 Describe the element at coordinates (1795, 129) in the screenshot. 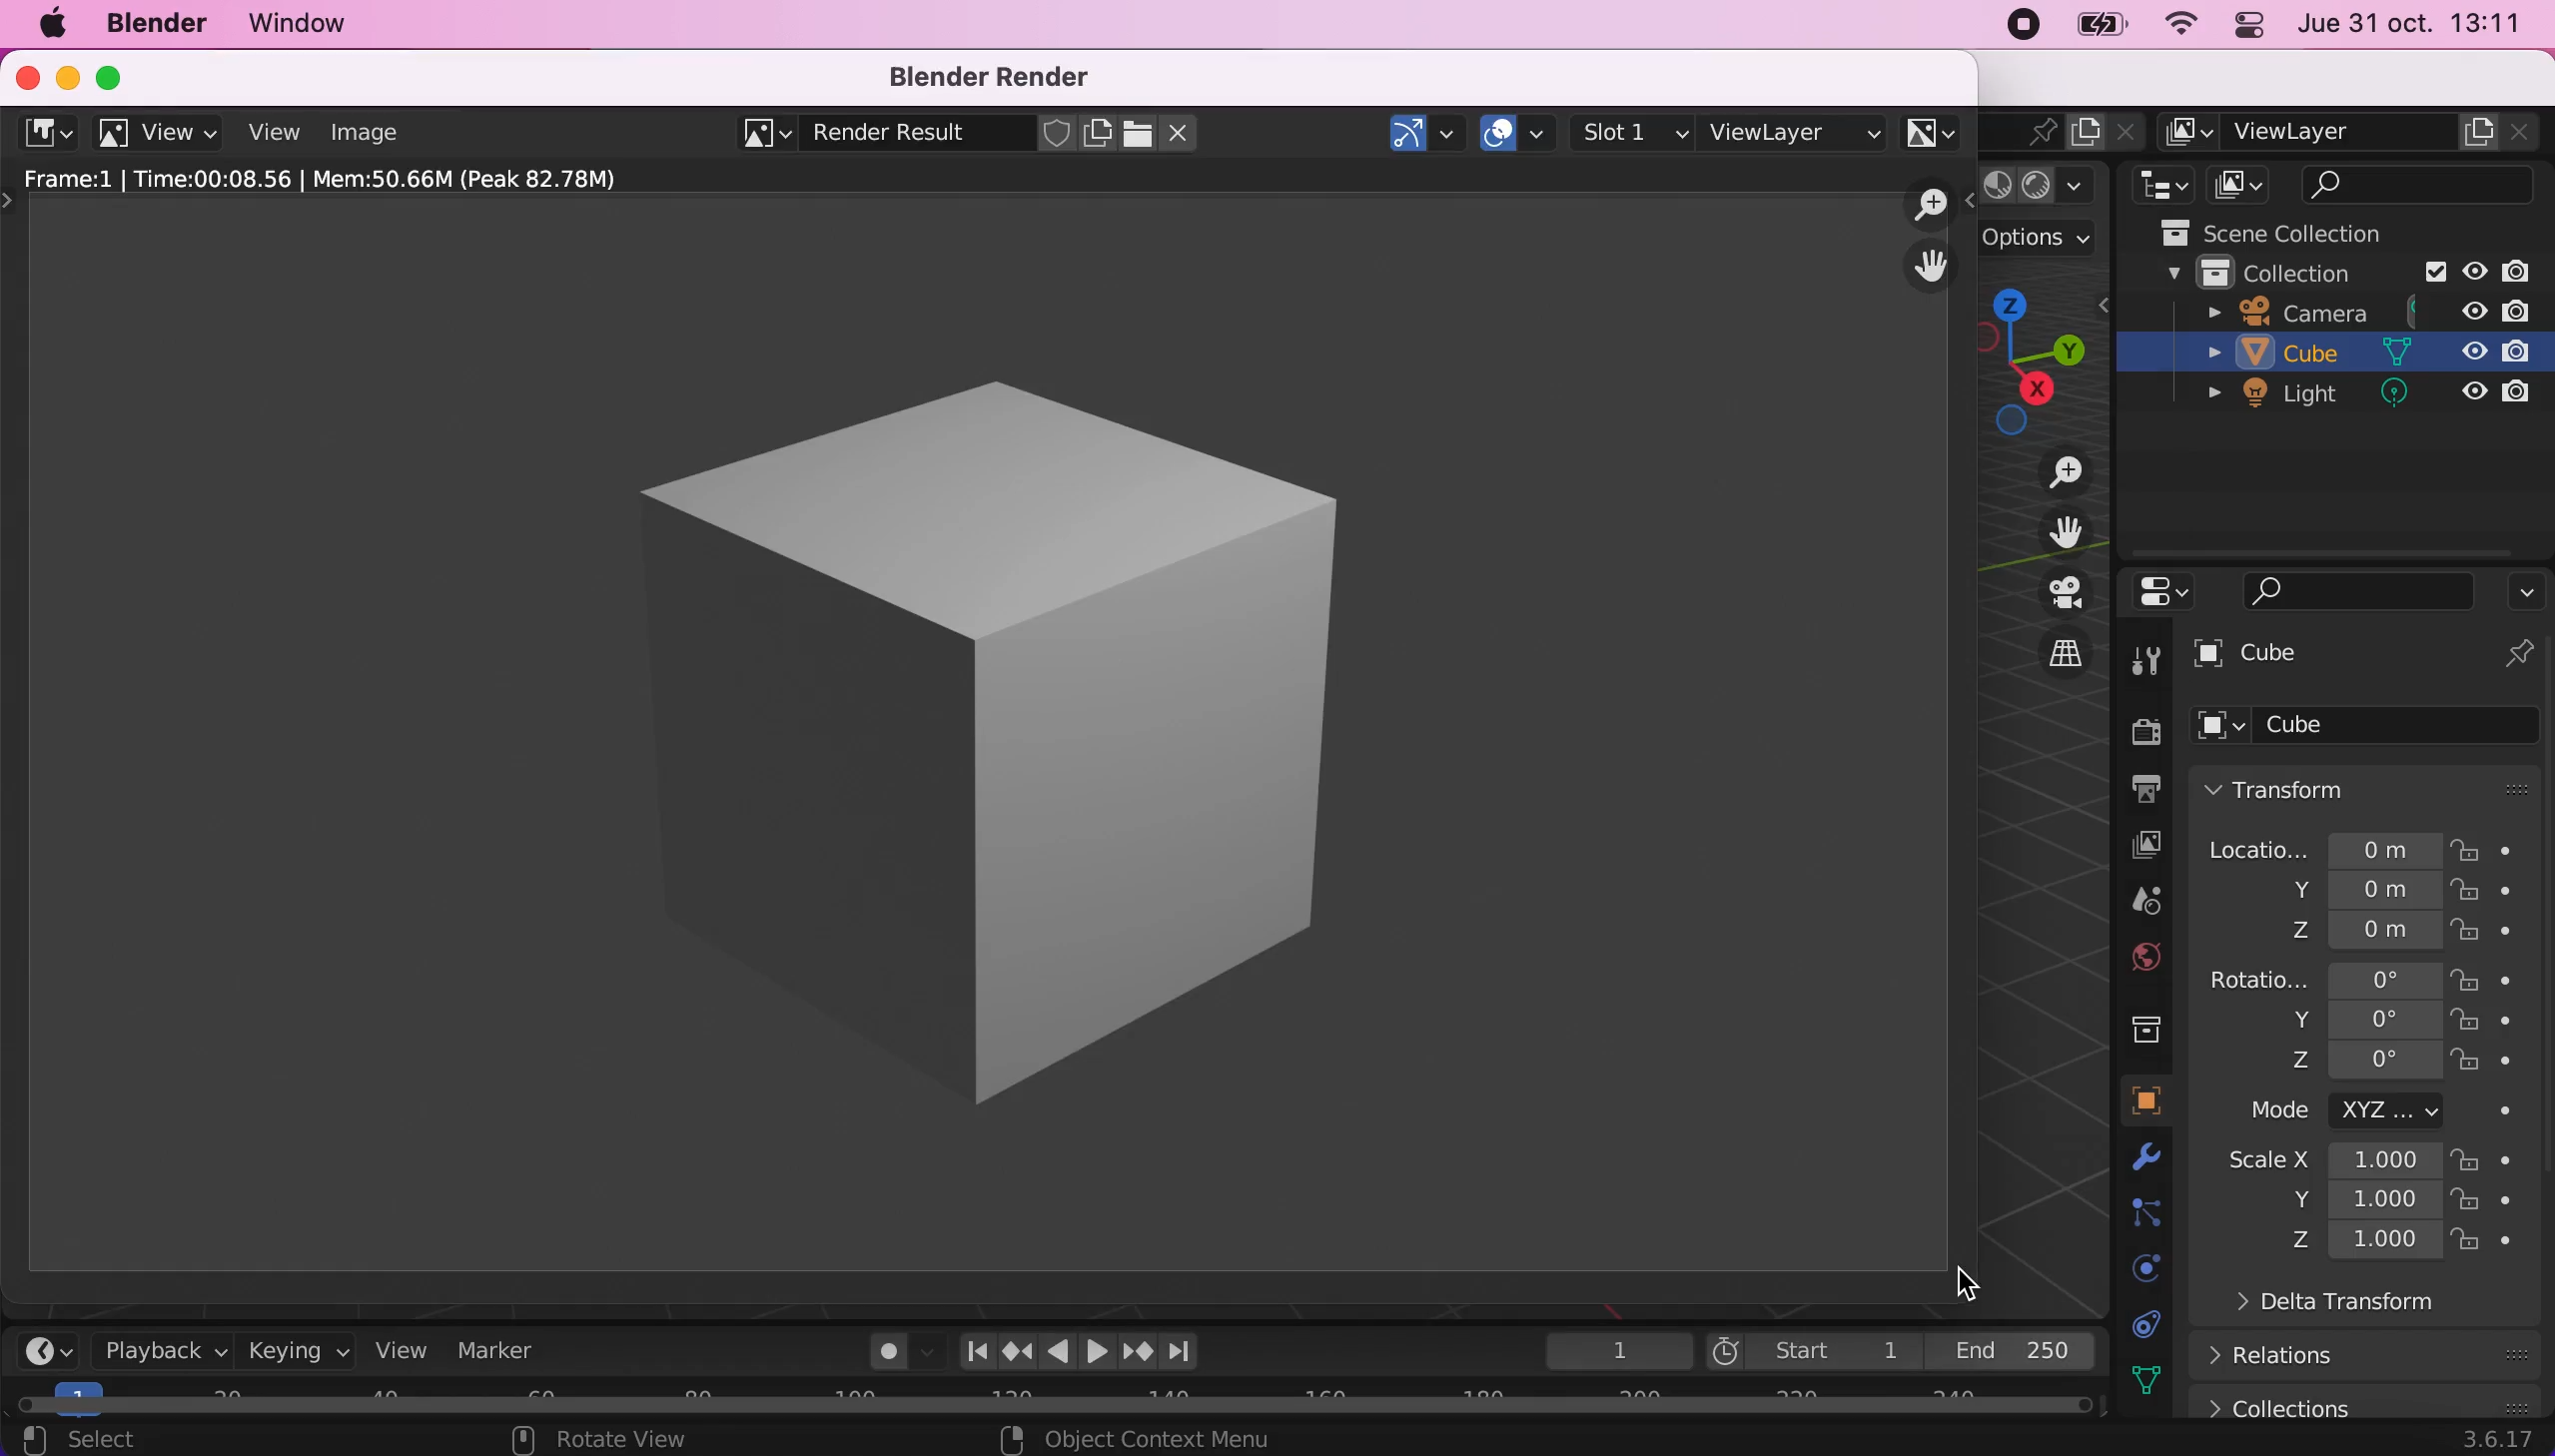

I see `view layer` at that location.